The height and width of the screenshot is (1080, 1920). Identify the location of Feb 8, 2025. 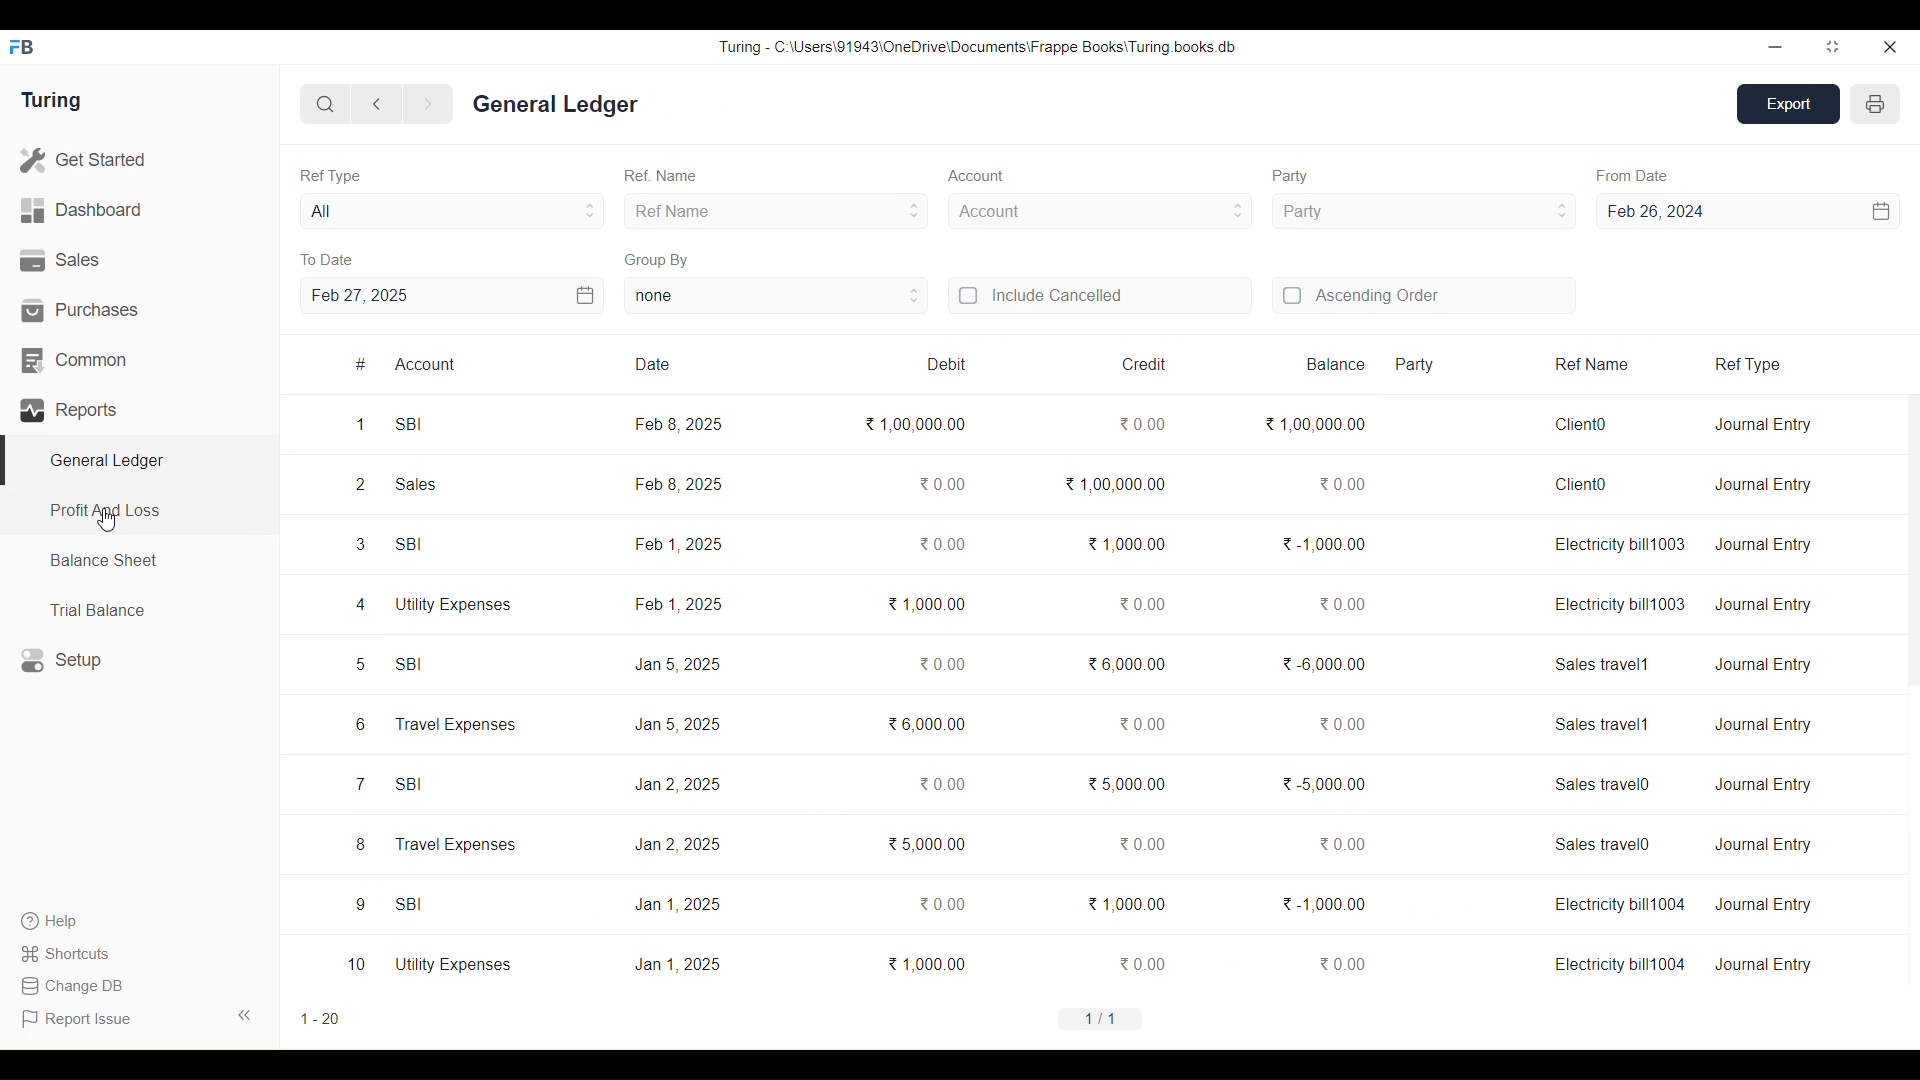
(677, 484).